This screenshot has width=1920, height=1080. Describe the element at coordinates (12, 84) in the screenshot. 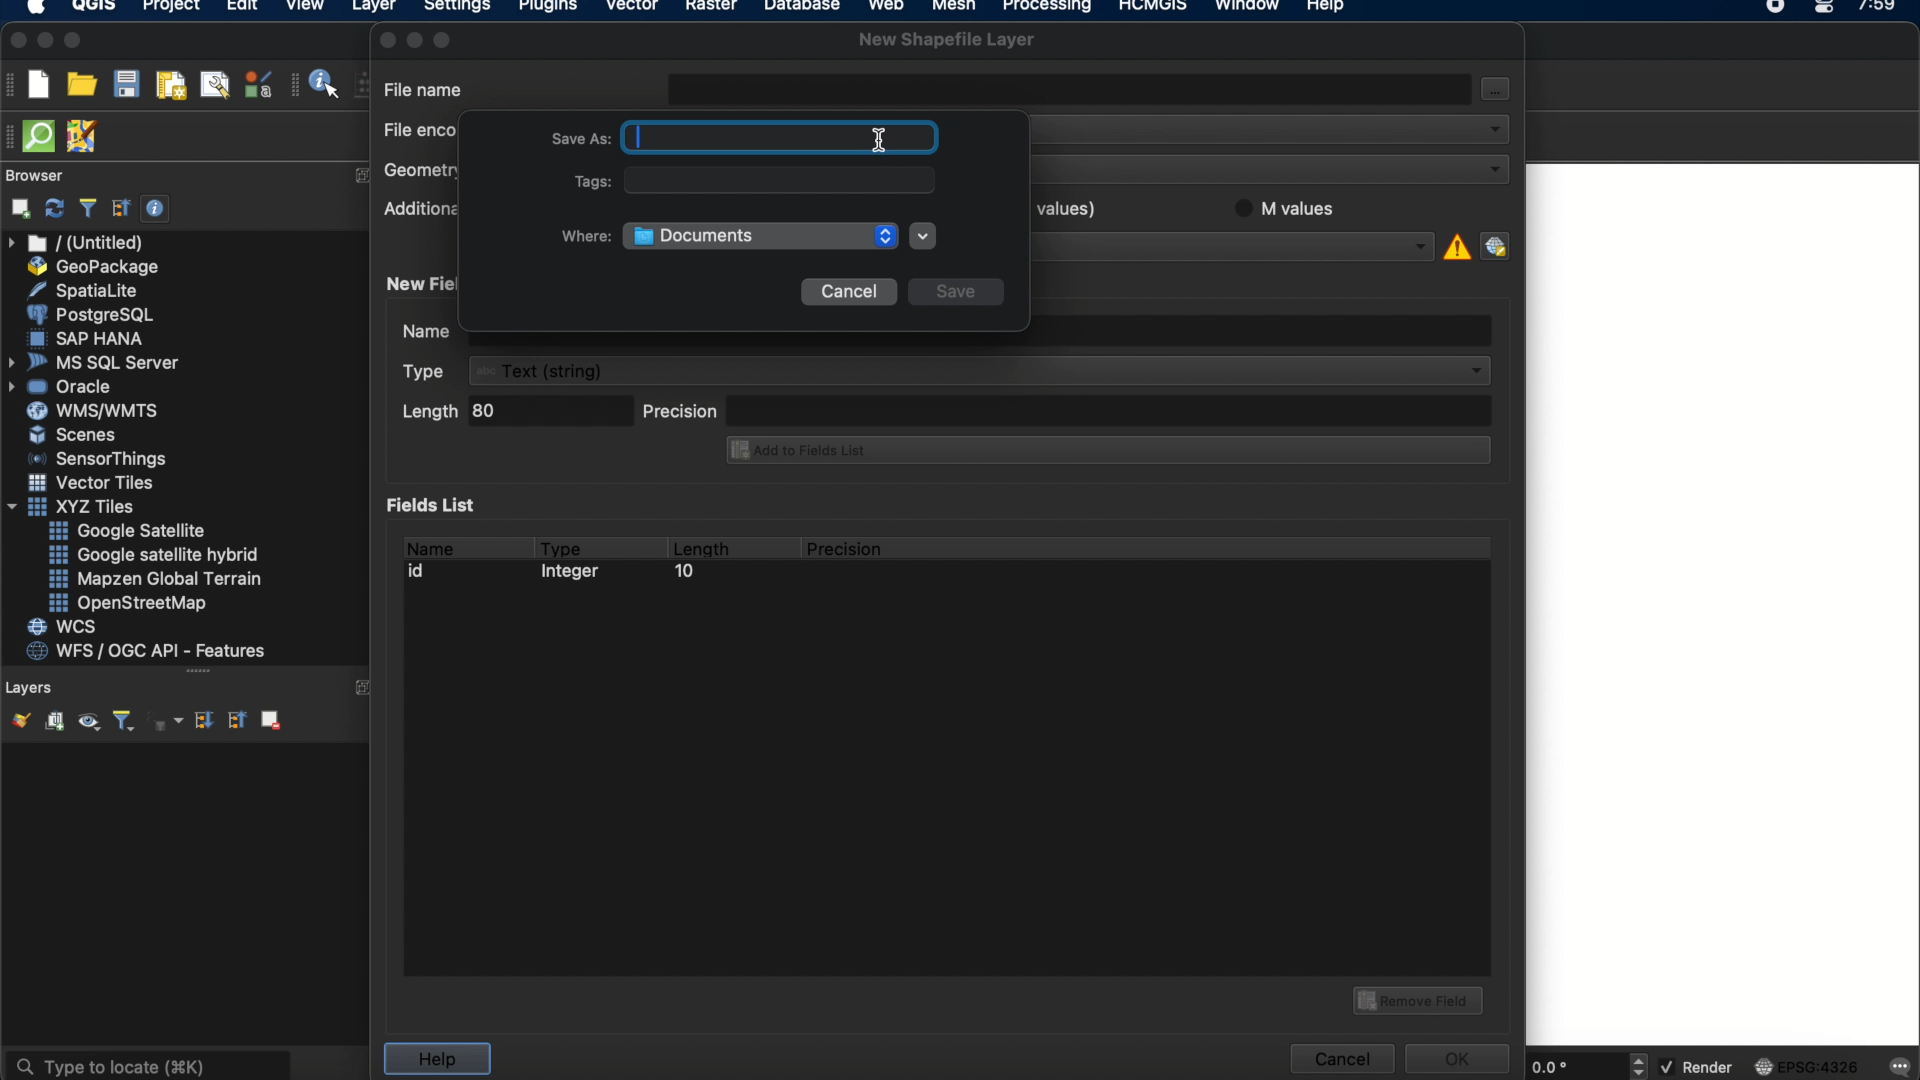

I see `project toolbar` at that location.